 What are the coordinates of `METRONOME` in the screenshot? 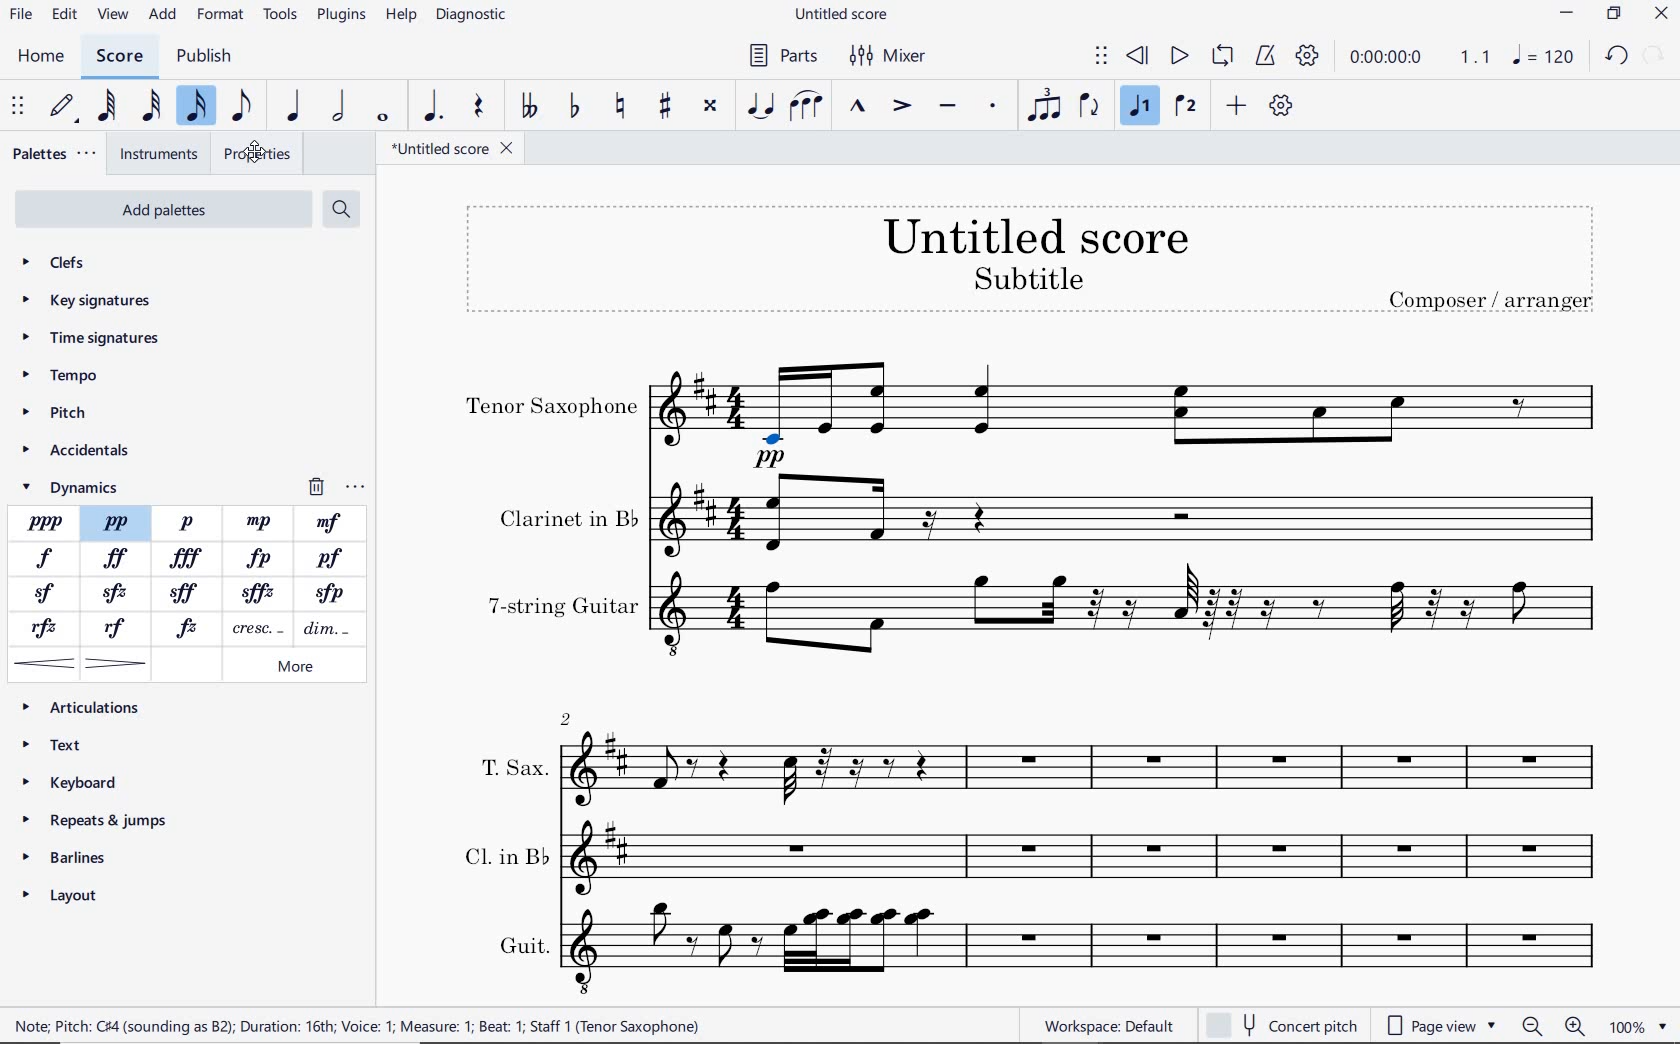 It's located at (1268, 57).